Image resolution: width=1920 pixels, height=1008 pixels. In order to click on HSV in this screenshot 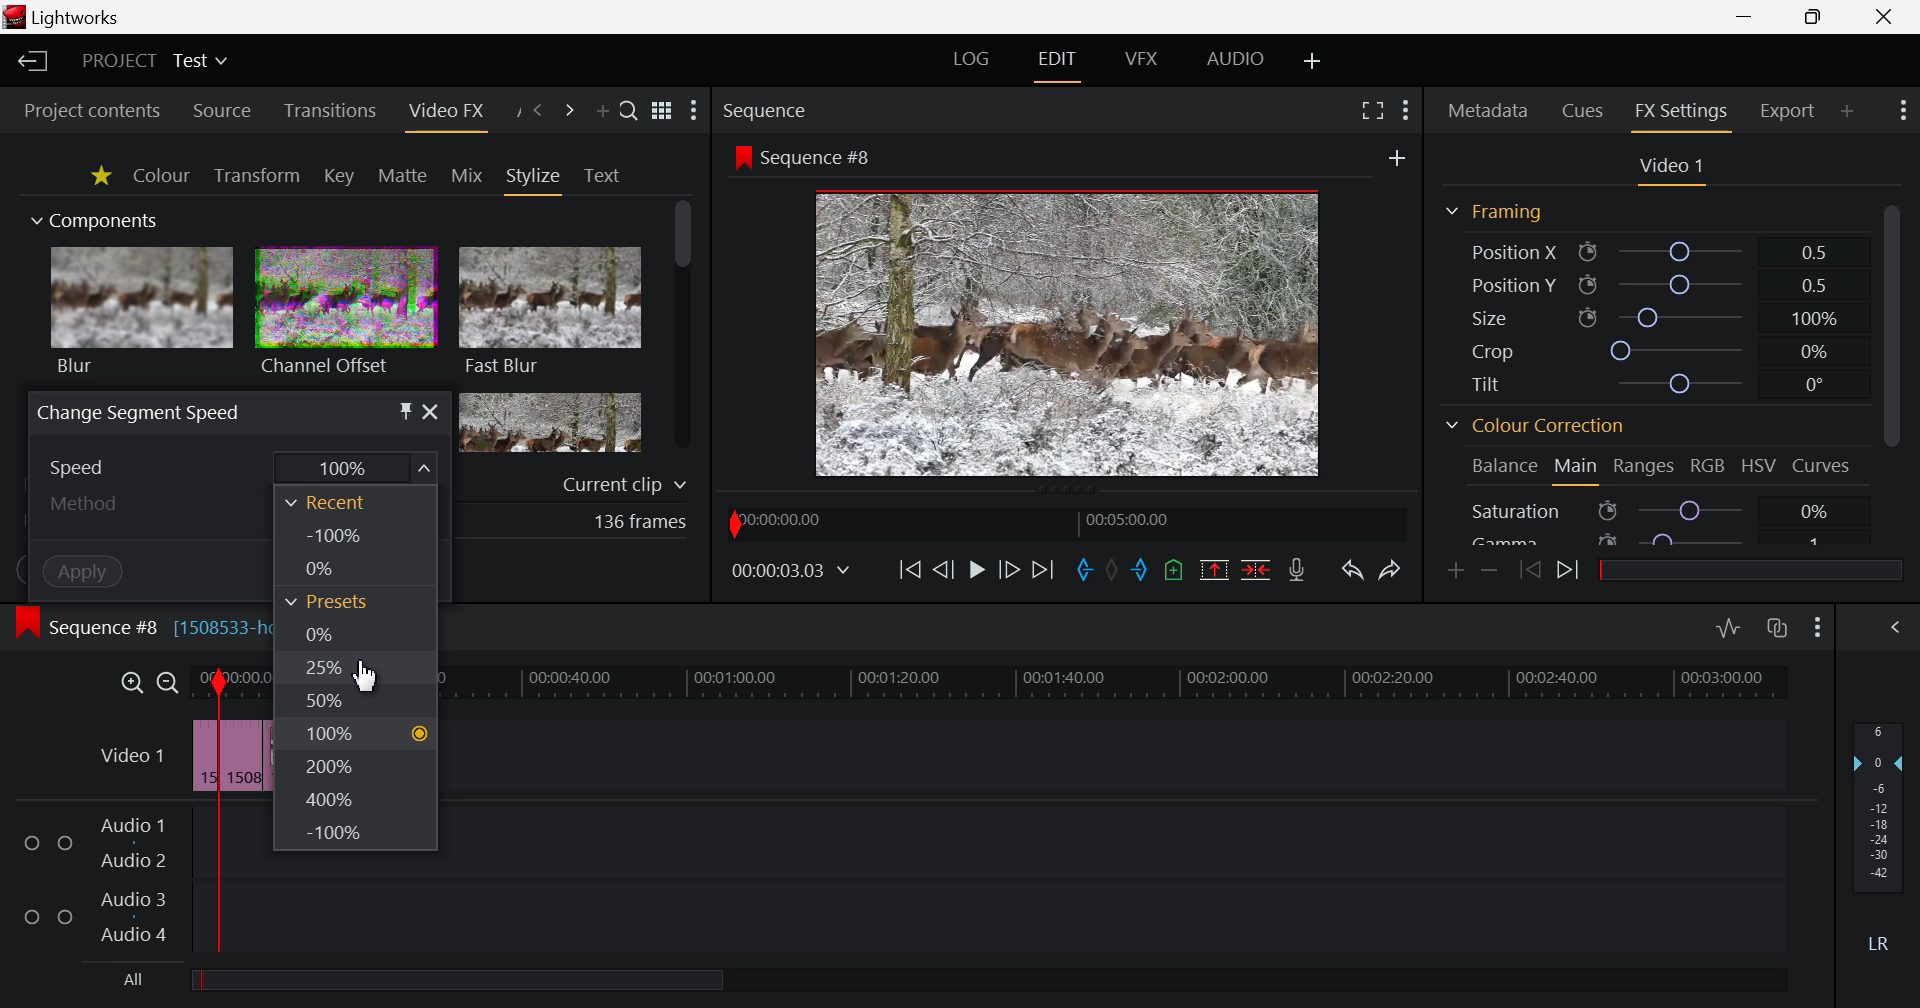, I will do `click(1762, 467)`.